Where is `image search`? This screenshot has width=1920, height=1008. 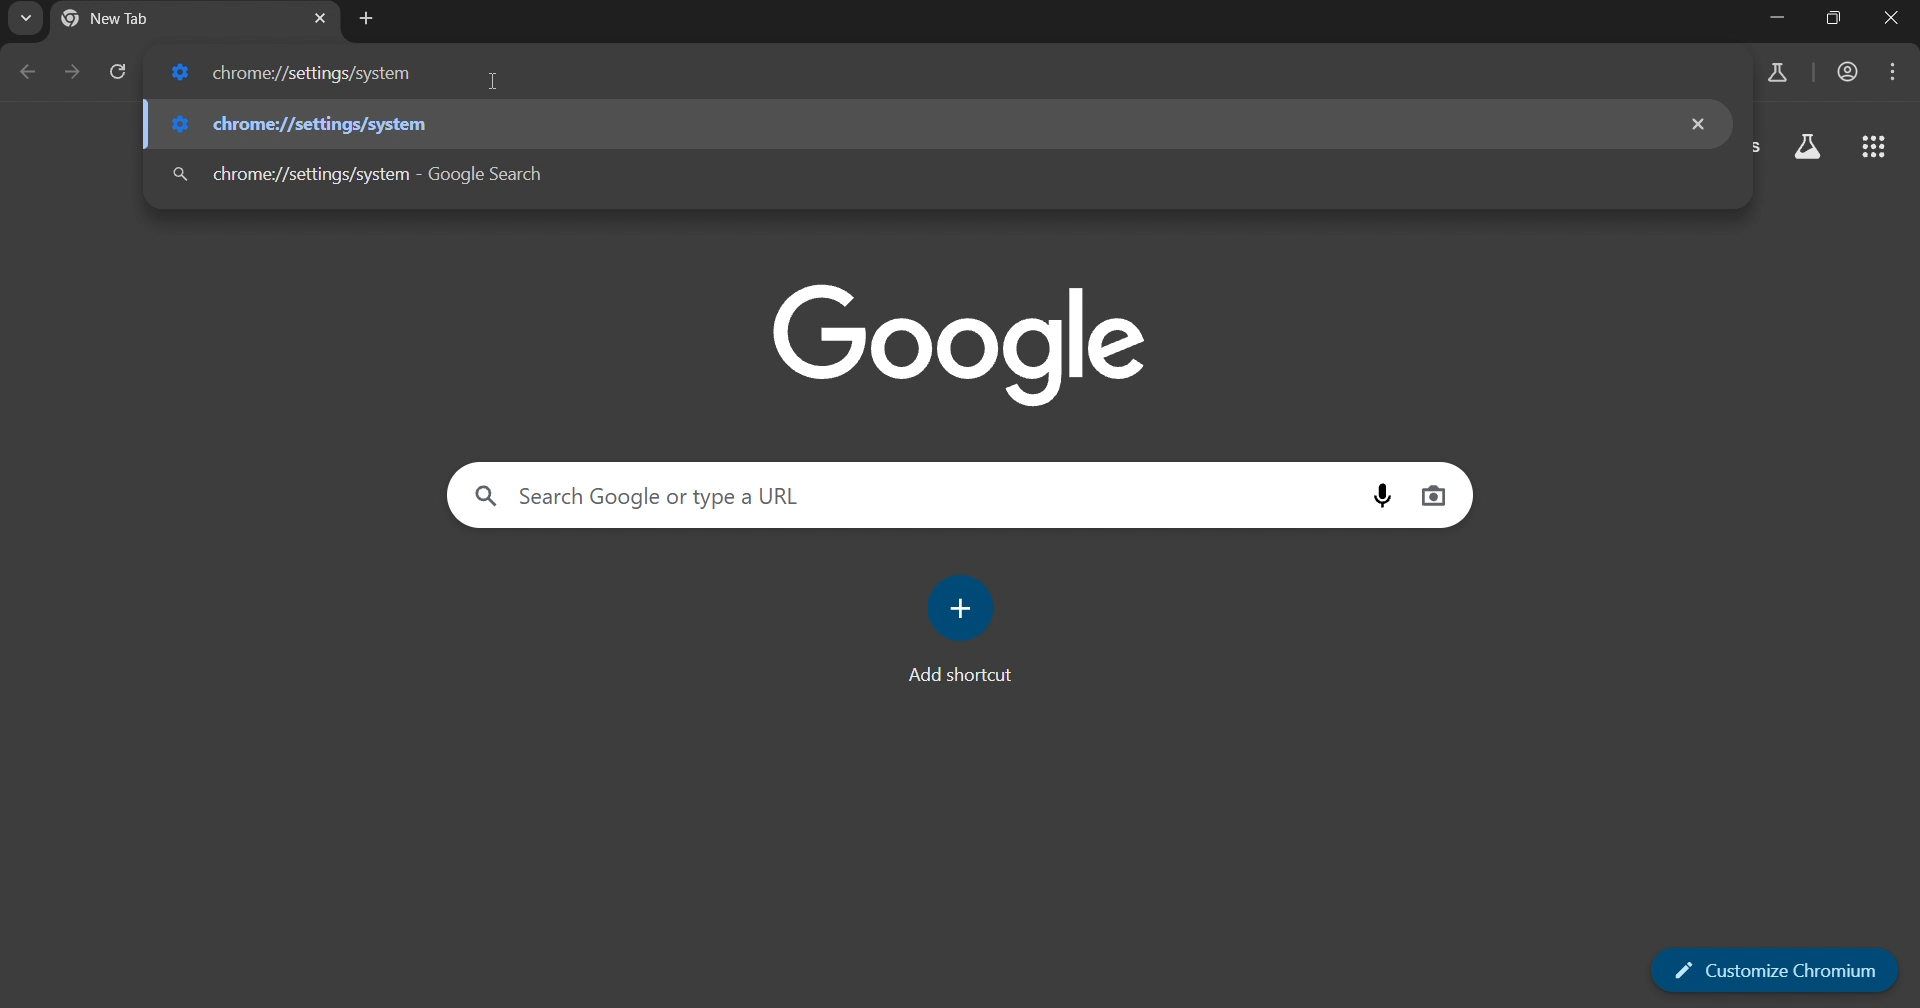
image search is located at coordinates (1436, 495).